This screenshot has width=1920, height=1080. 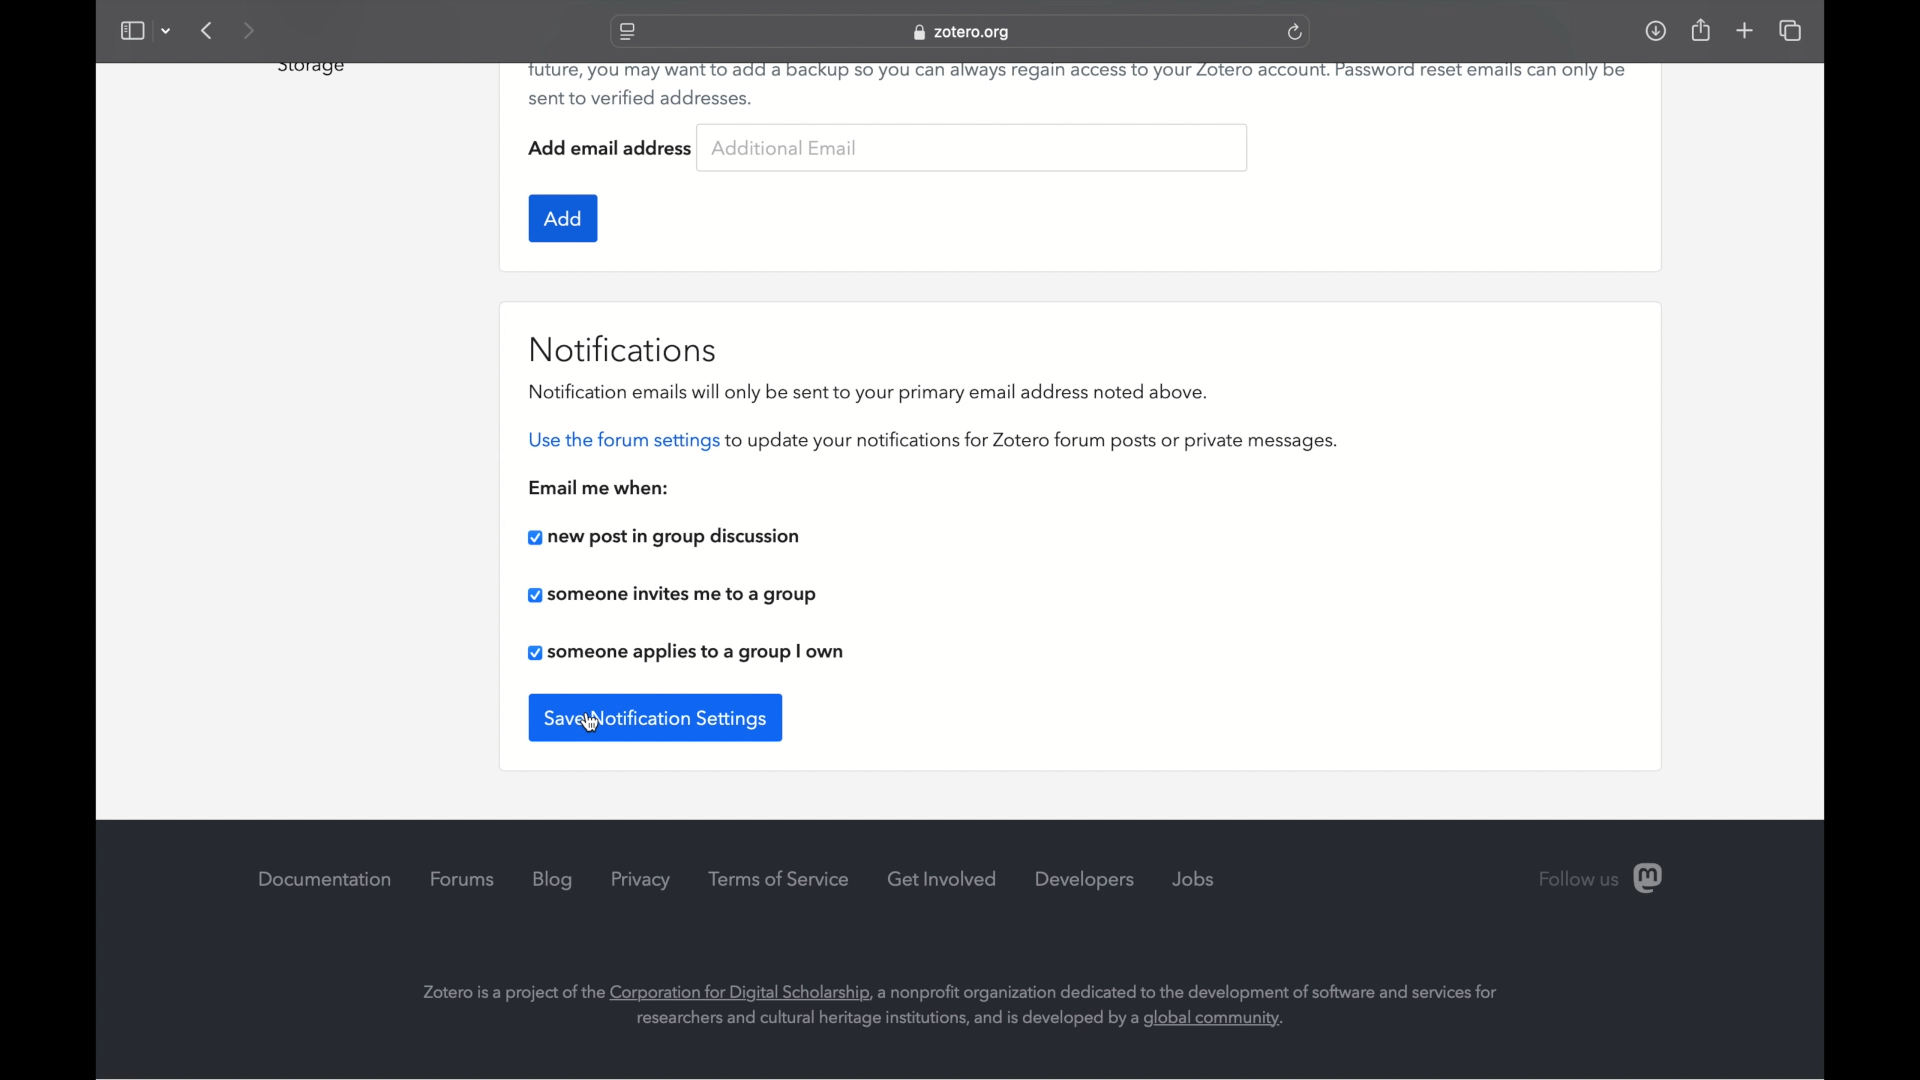 I want to click on documentation, so click(x=324, y=878).